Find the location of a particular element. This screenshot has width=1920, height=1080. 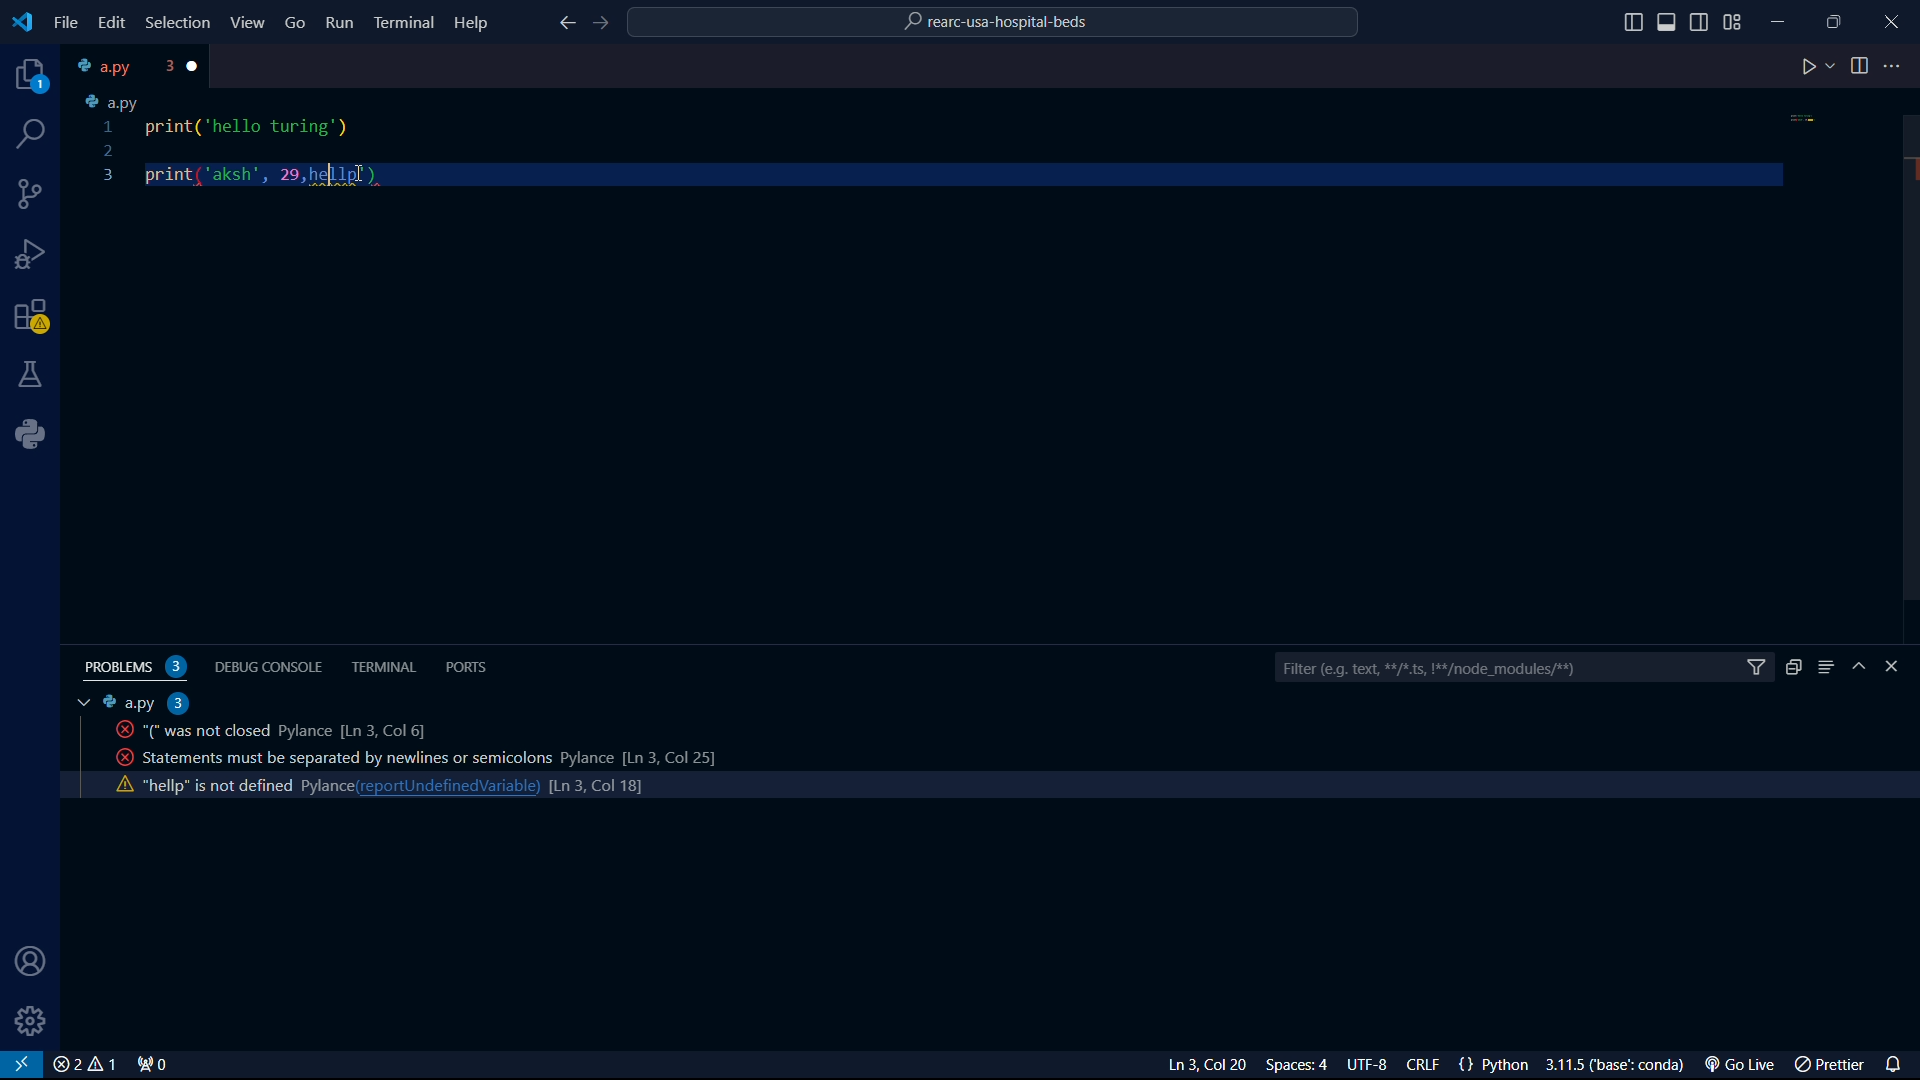

debug console is located at coordinates (272, 665).